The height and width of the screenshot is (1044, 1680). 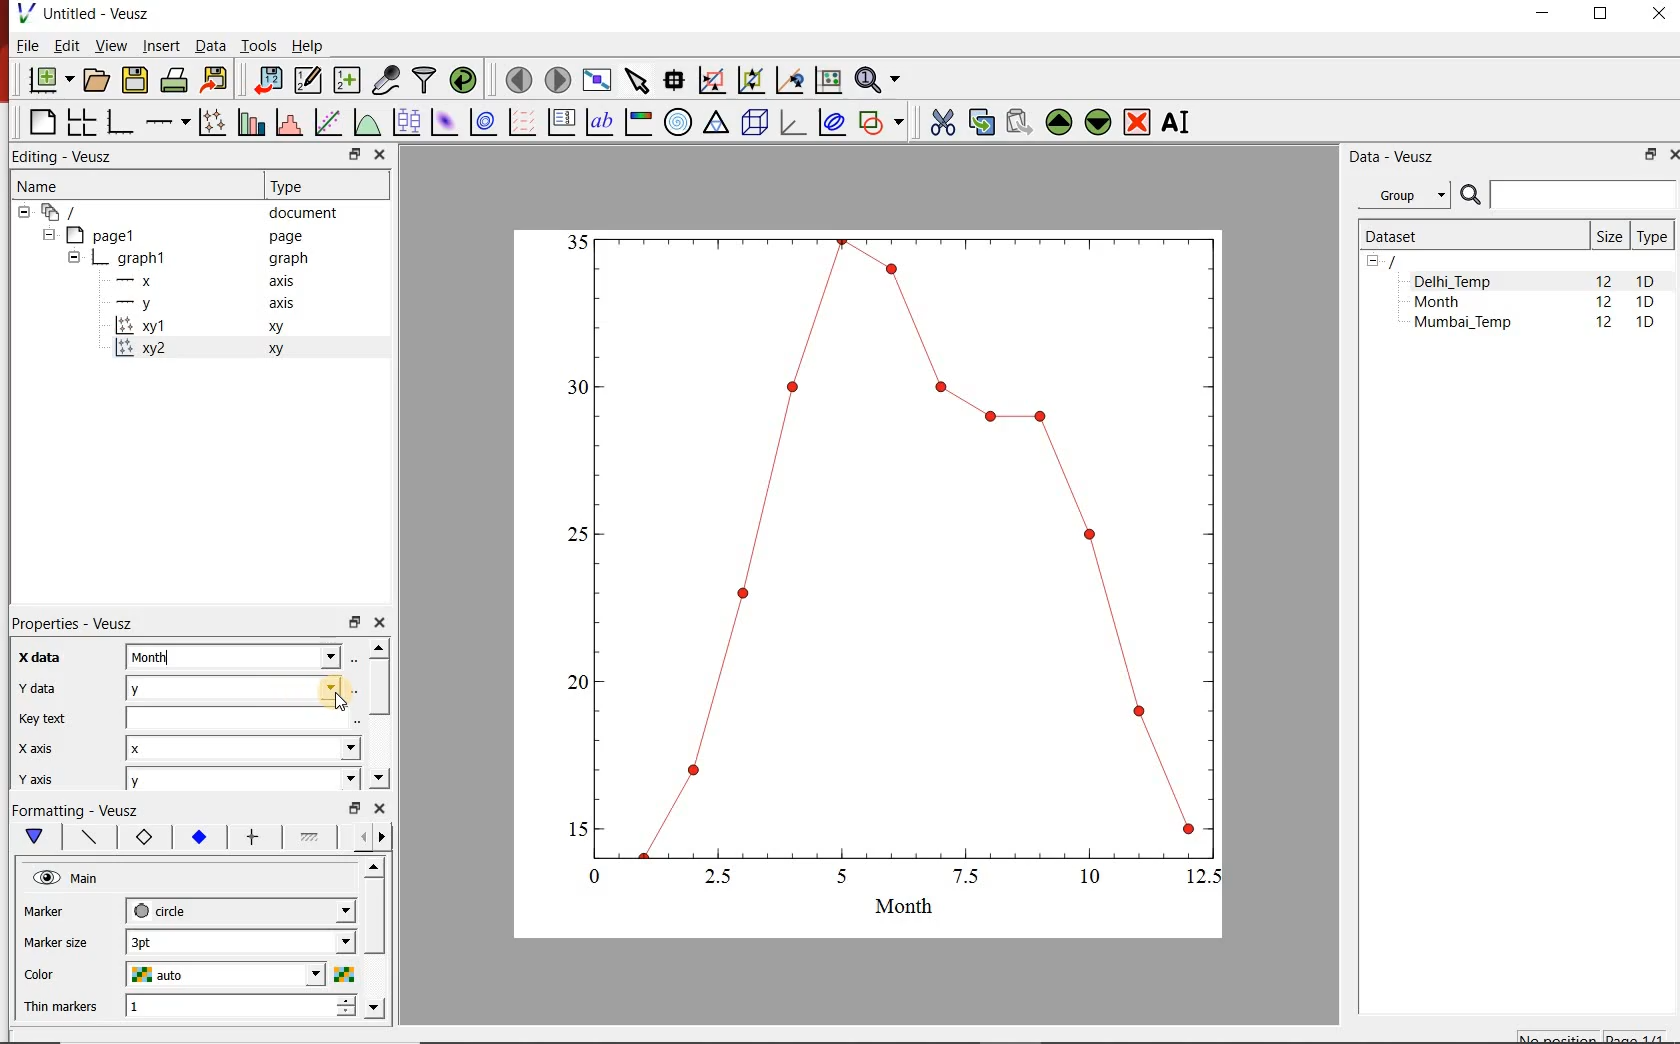 What do you see at coordinates (356, 154) in the screenshot?
I see `restore` at bounding box center [356, 154].